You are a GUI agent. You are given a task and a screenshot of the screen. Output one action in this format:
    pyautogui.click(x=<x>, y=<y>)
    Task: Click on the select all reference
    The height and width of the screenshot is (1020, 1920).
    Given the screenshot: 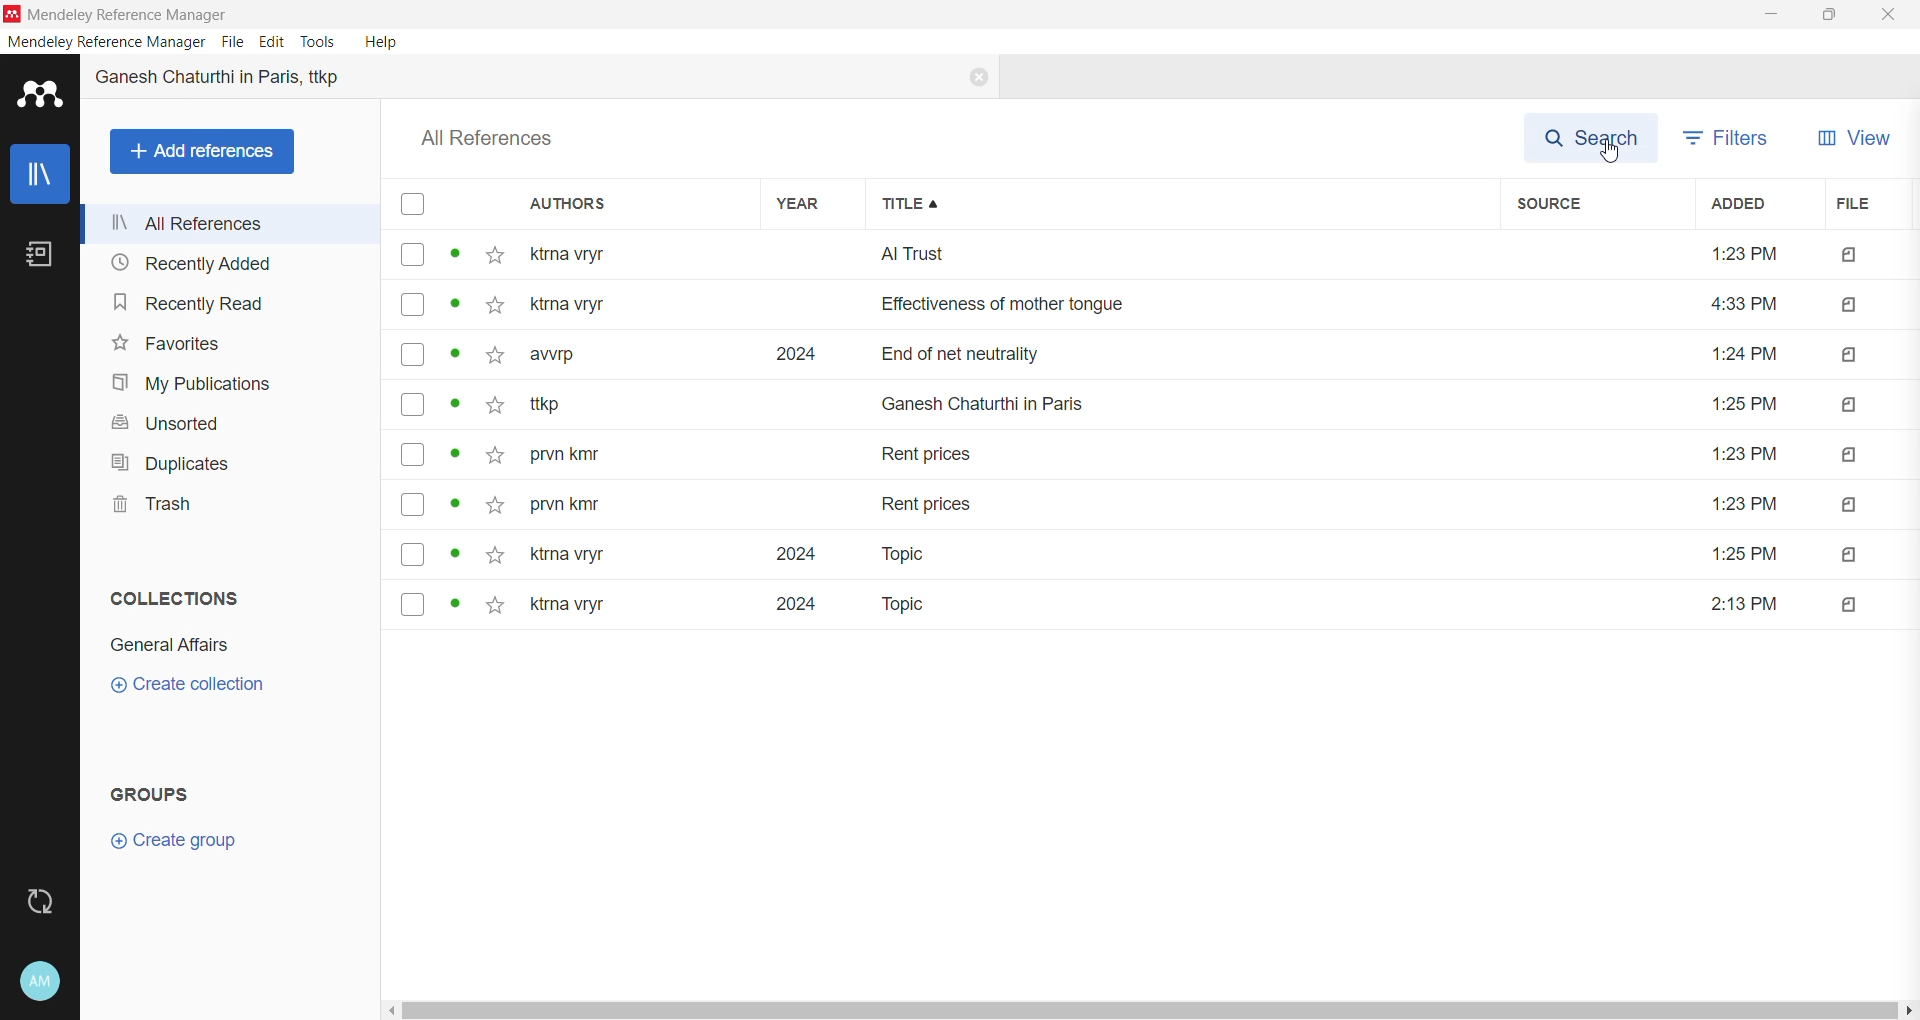 What is the action you would take?
    pyautogui.click(x=420, y=203)
    